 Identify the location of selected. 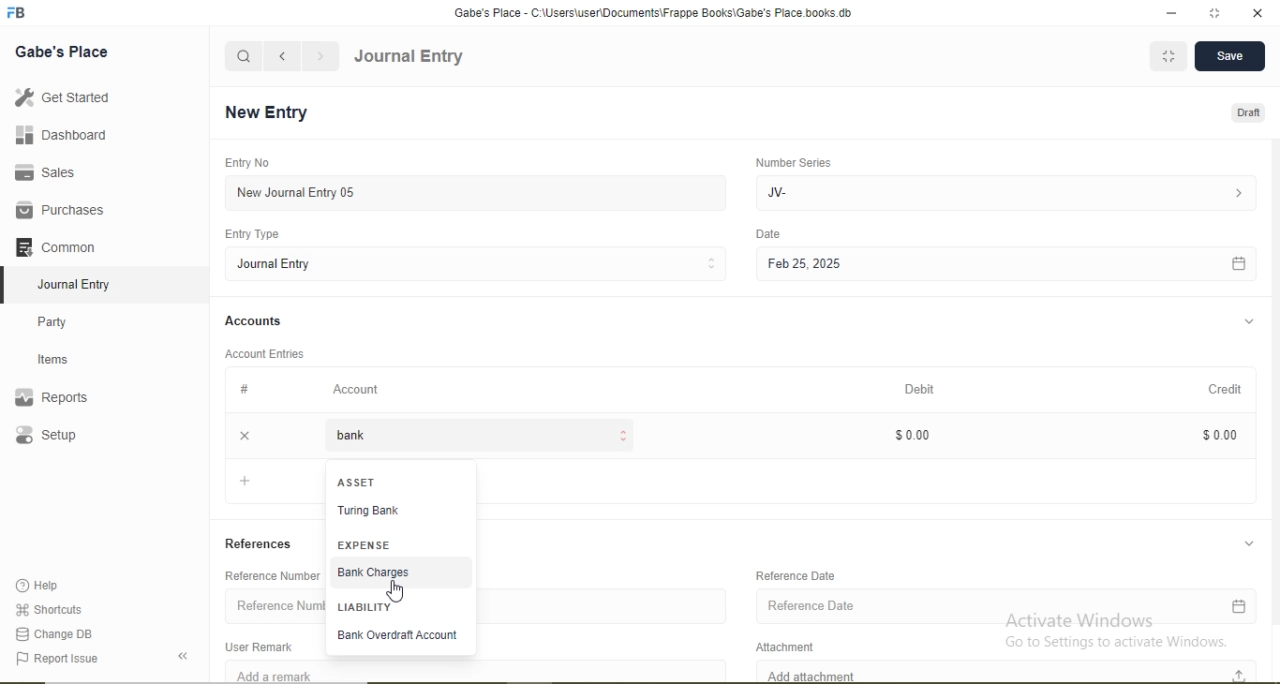
(8, 284).